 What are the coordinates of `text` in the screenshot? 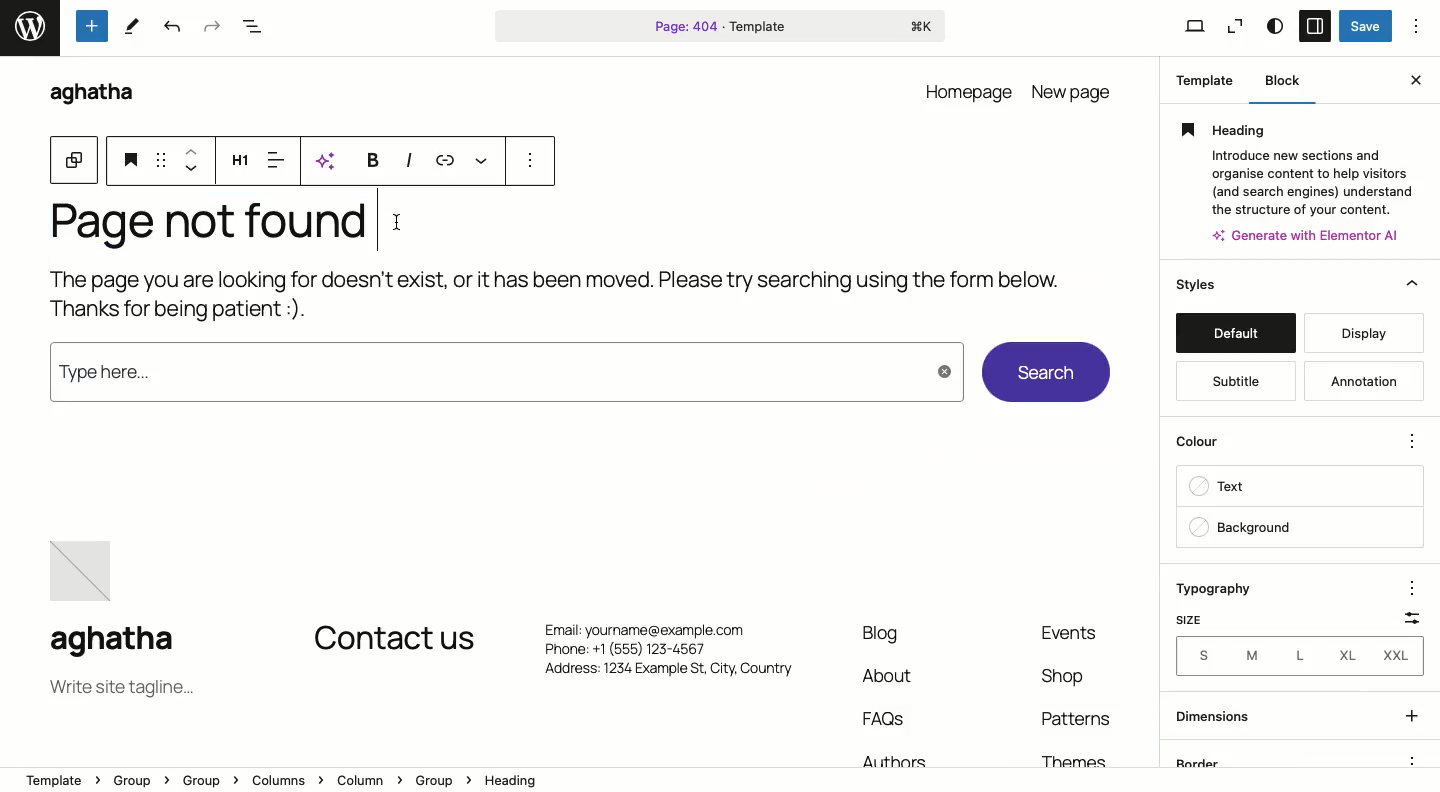 It's located at (1232, 484).